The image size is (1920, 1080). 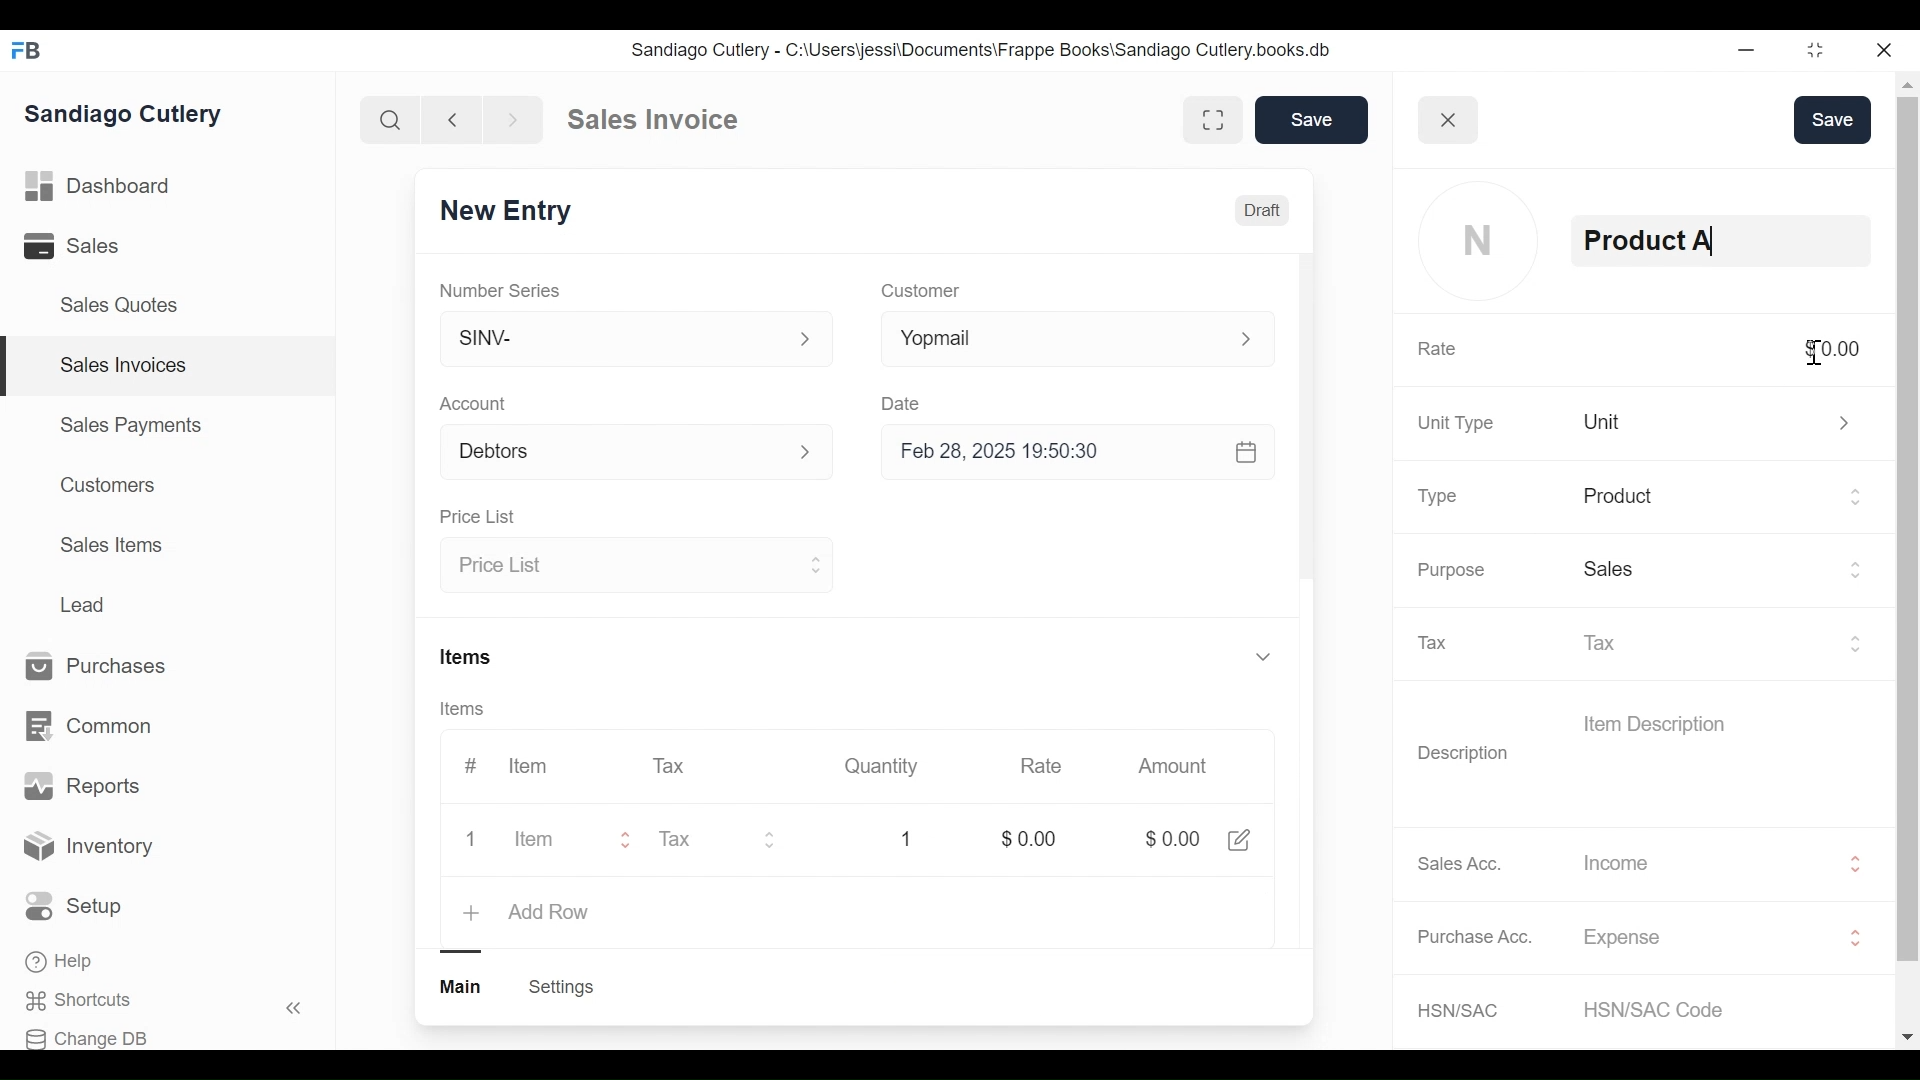 What do you see at coordinates (514, 118) in the screenshot?
I see `forward` at bounding box center [514, 118].